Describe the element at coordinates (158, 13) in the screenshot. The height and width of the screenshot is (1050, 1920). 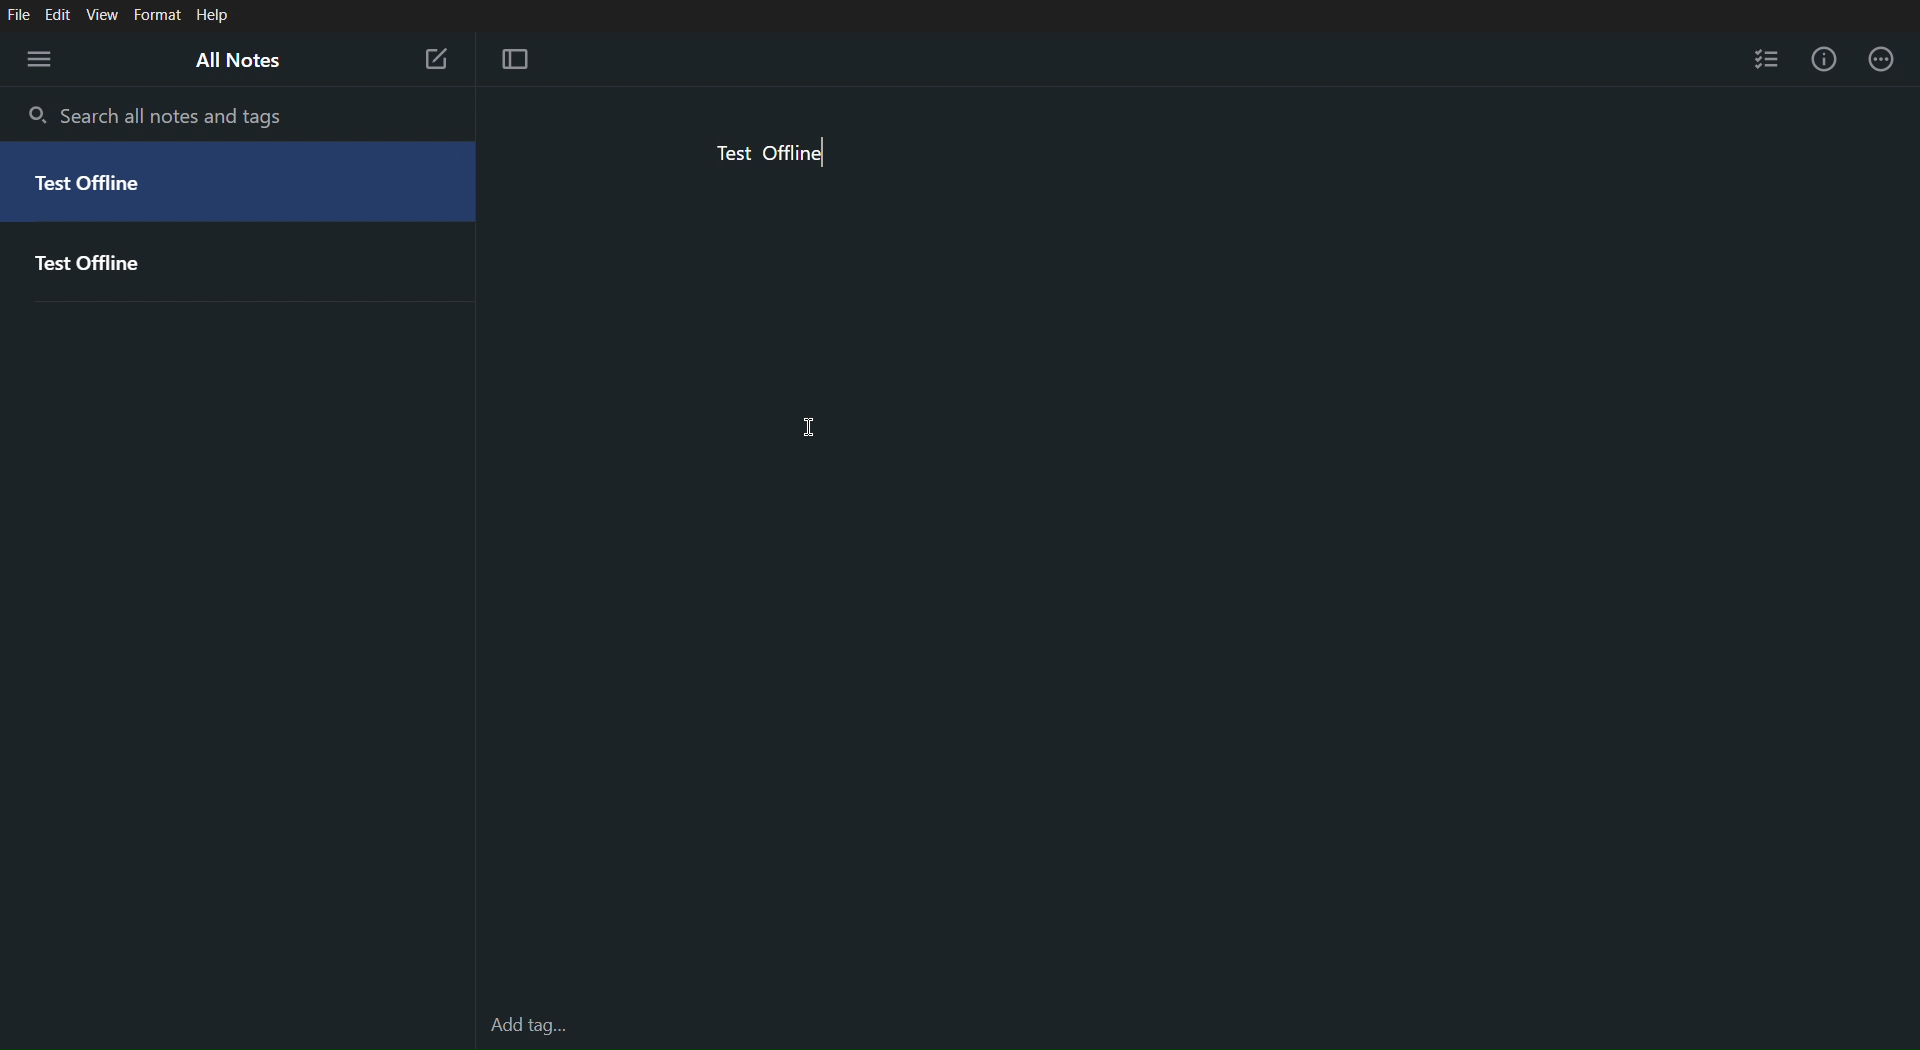
I see `Format` at that location.